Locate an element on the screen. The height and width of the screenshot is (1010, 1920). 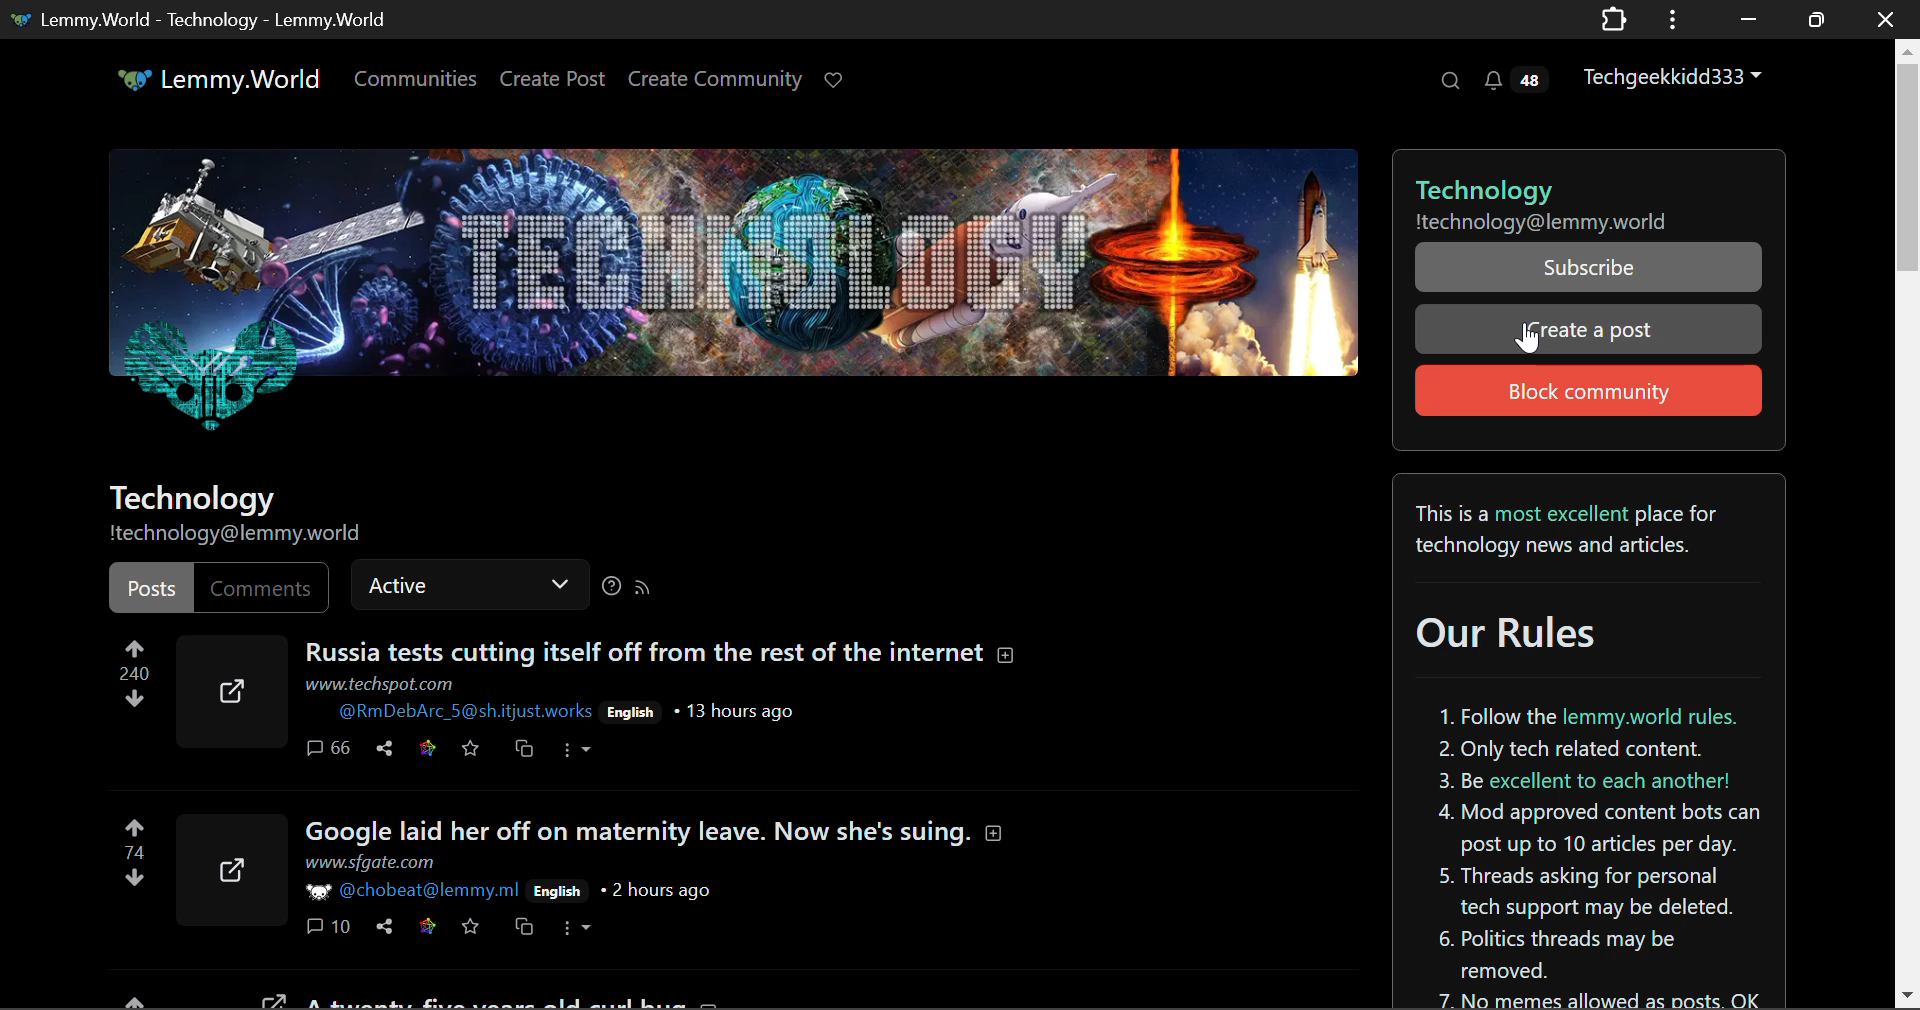
Cross-post is located at coordinates (523, 927).